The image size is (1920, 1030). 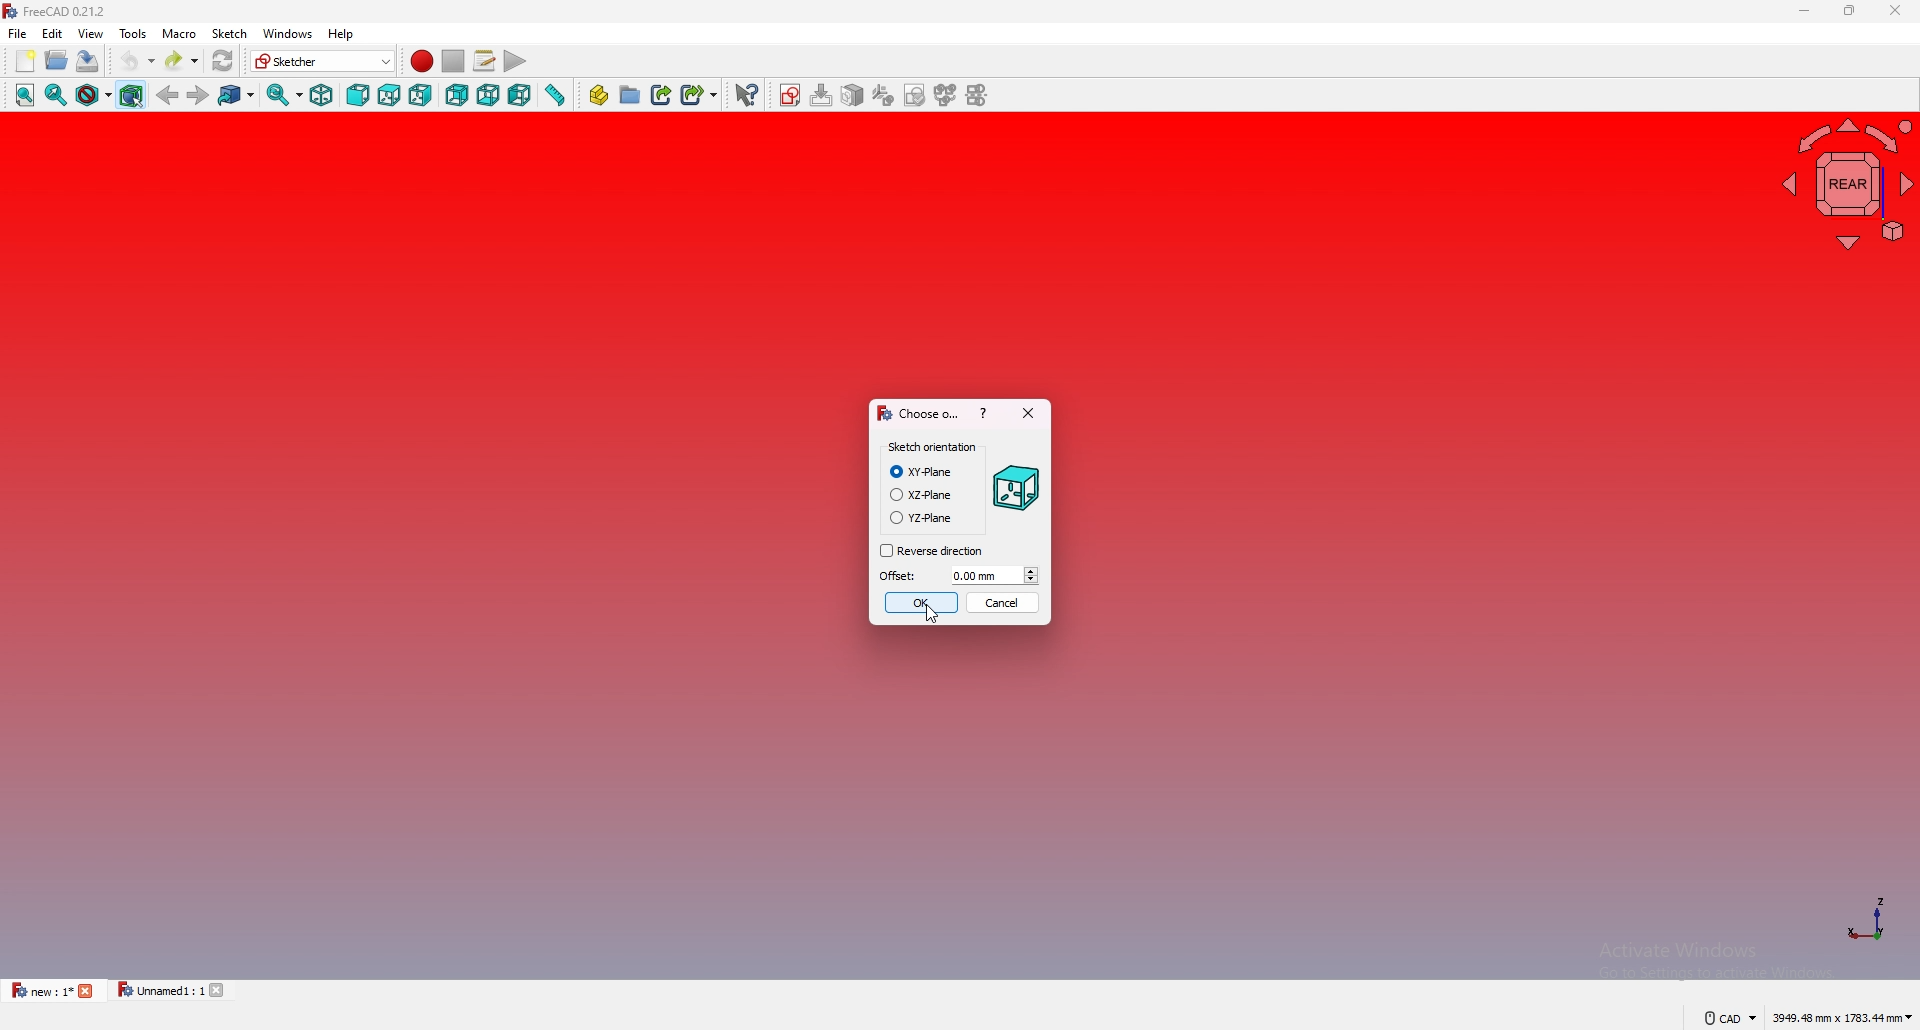 I want to click on measure distance, so click(x=555, y=94).